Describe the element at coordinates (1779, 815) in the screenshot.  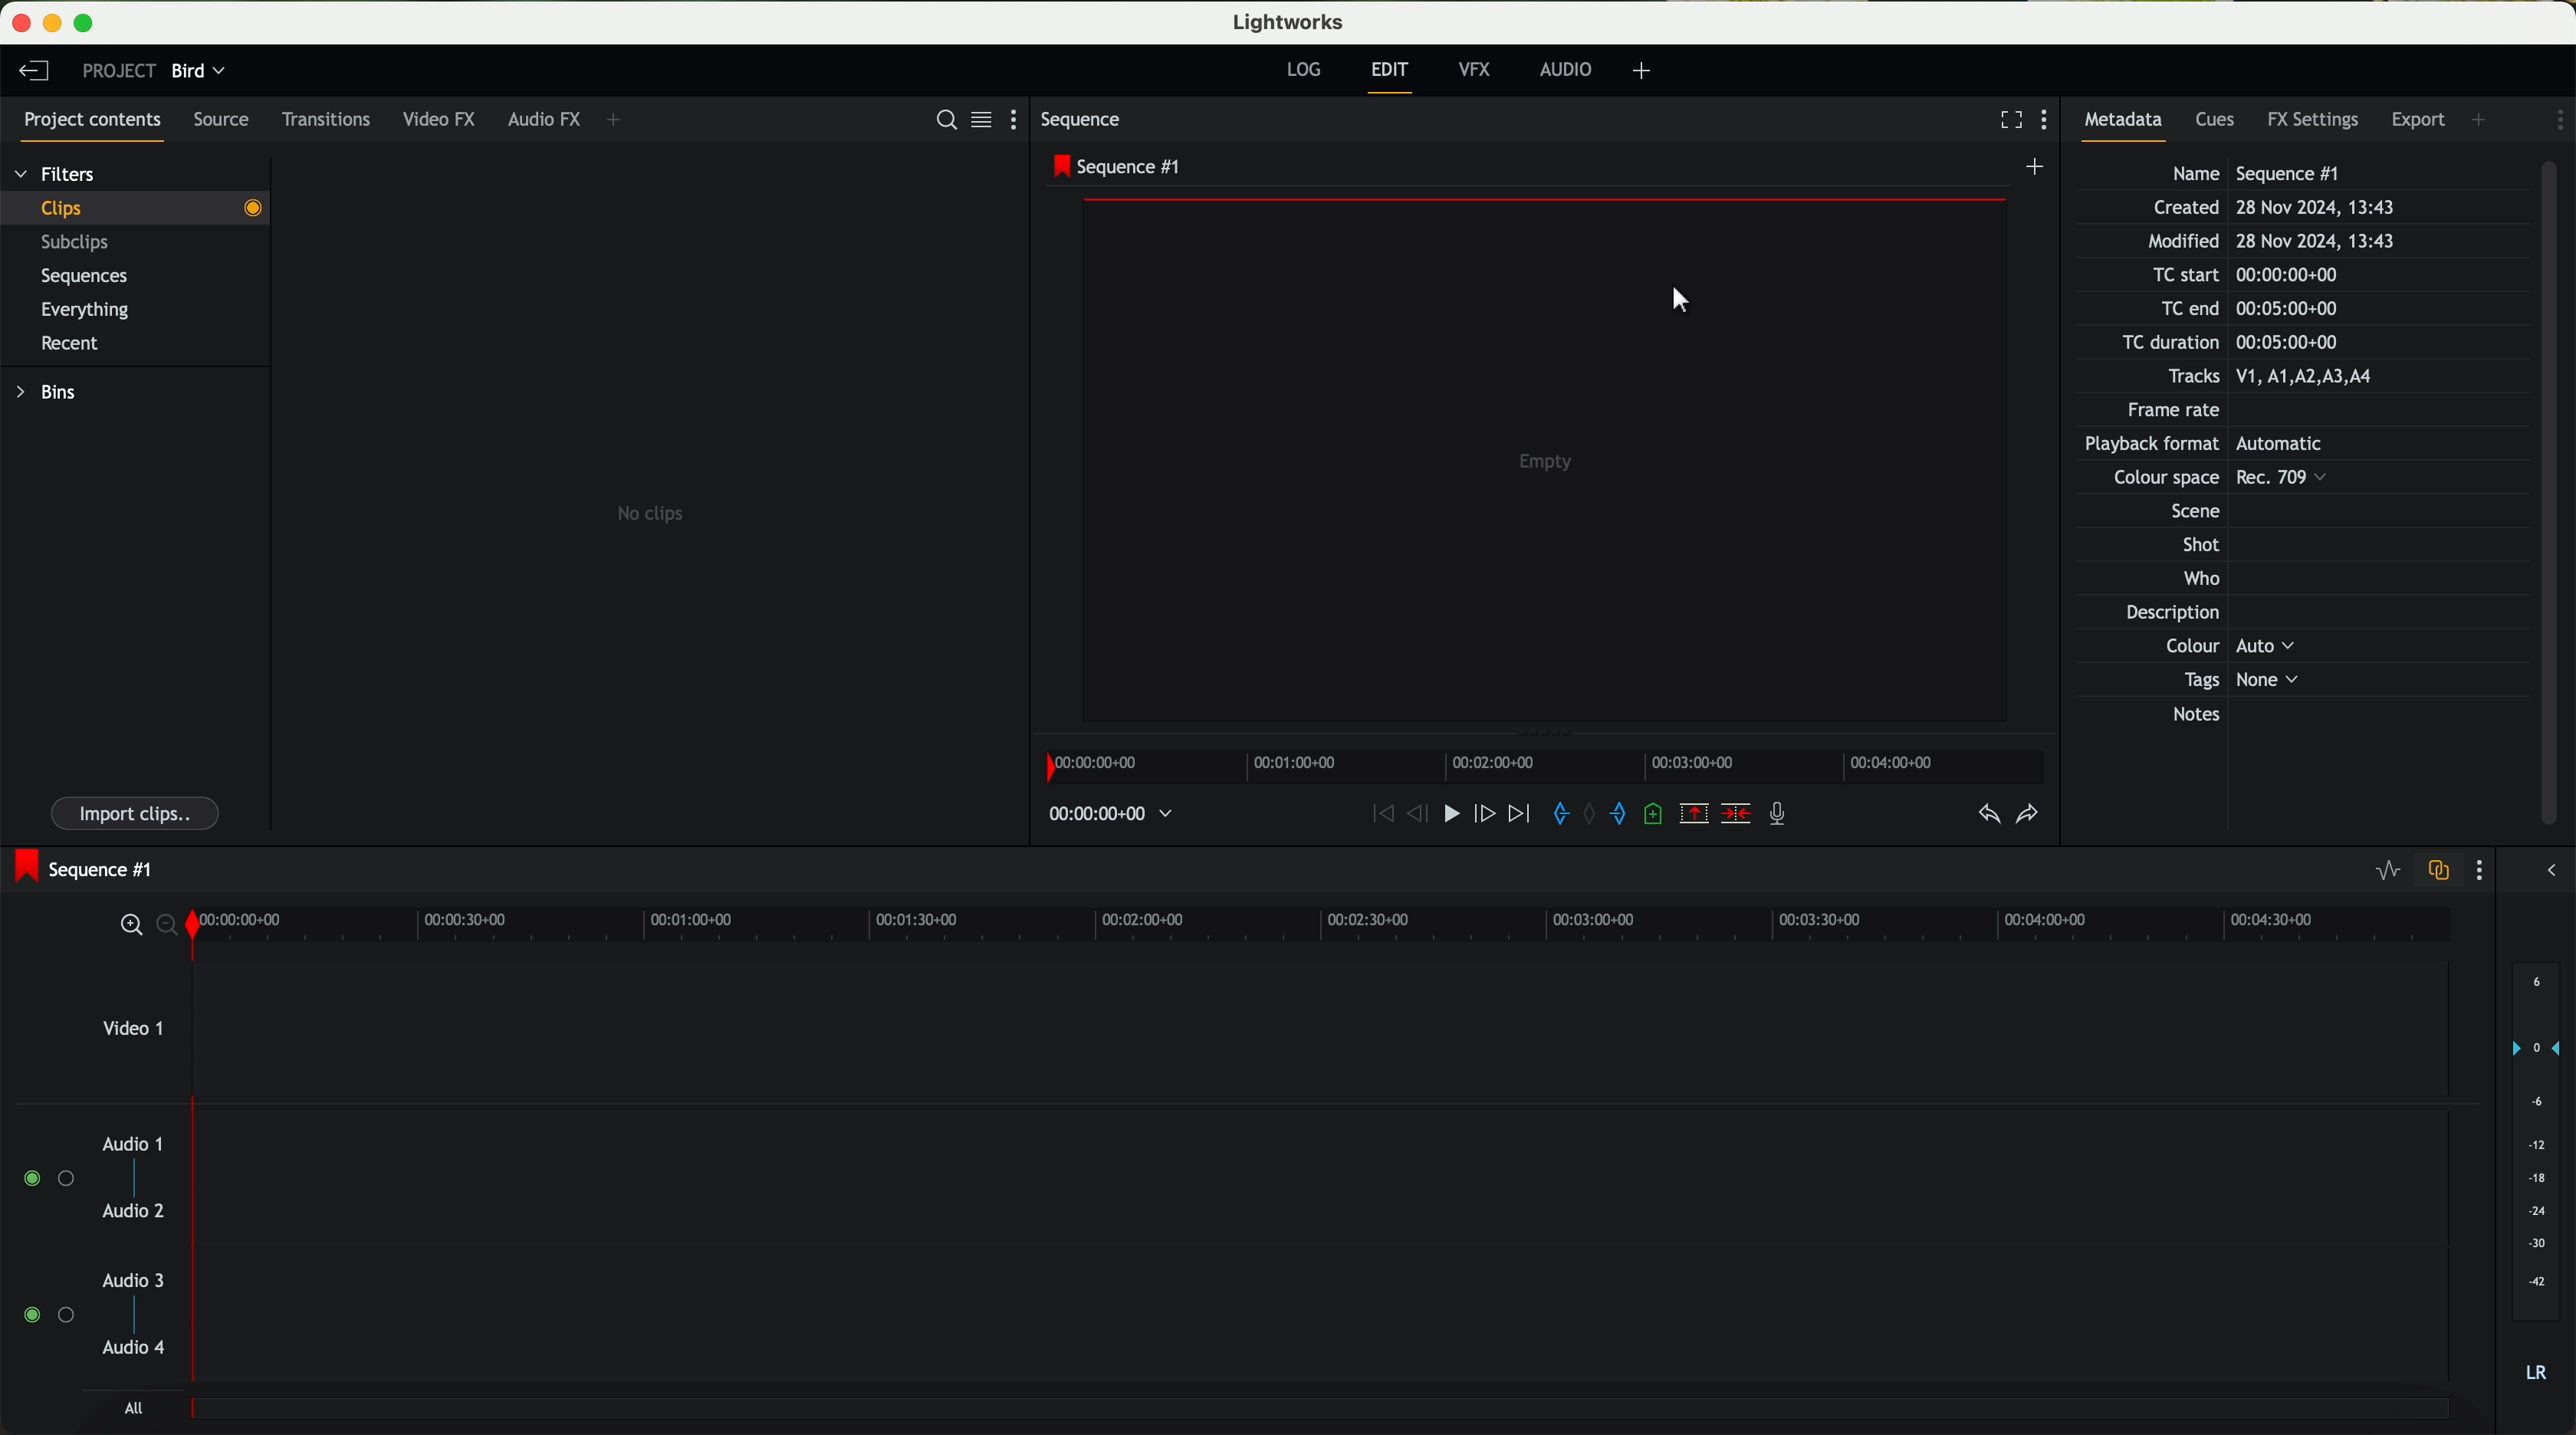
I see `voice record` at that location.